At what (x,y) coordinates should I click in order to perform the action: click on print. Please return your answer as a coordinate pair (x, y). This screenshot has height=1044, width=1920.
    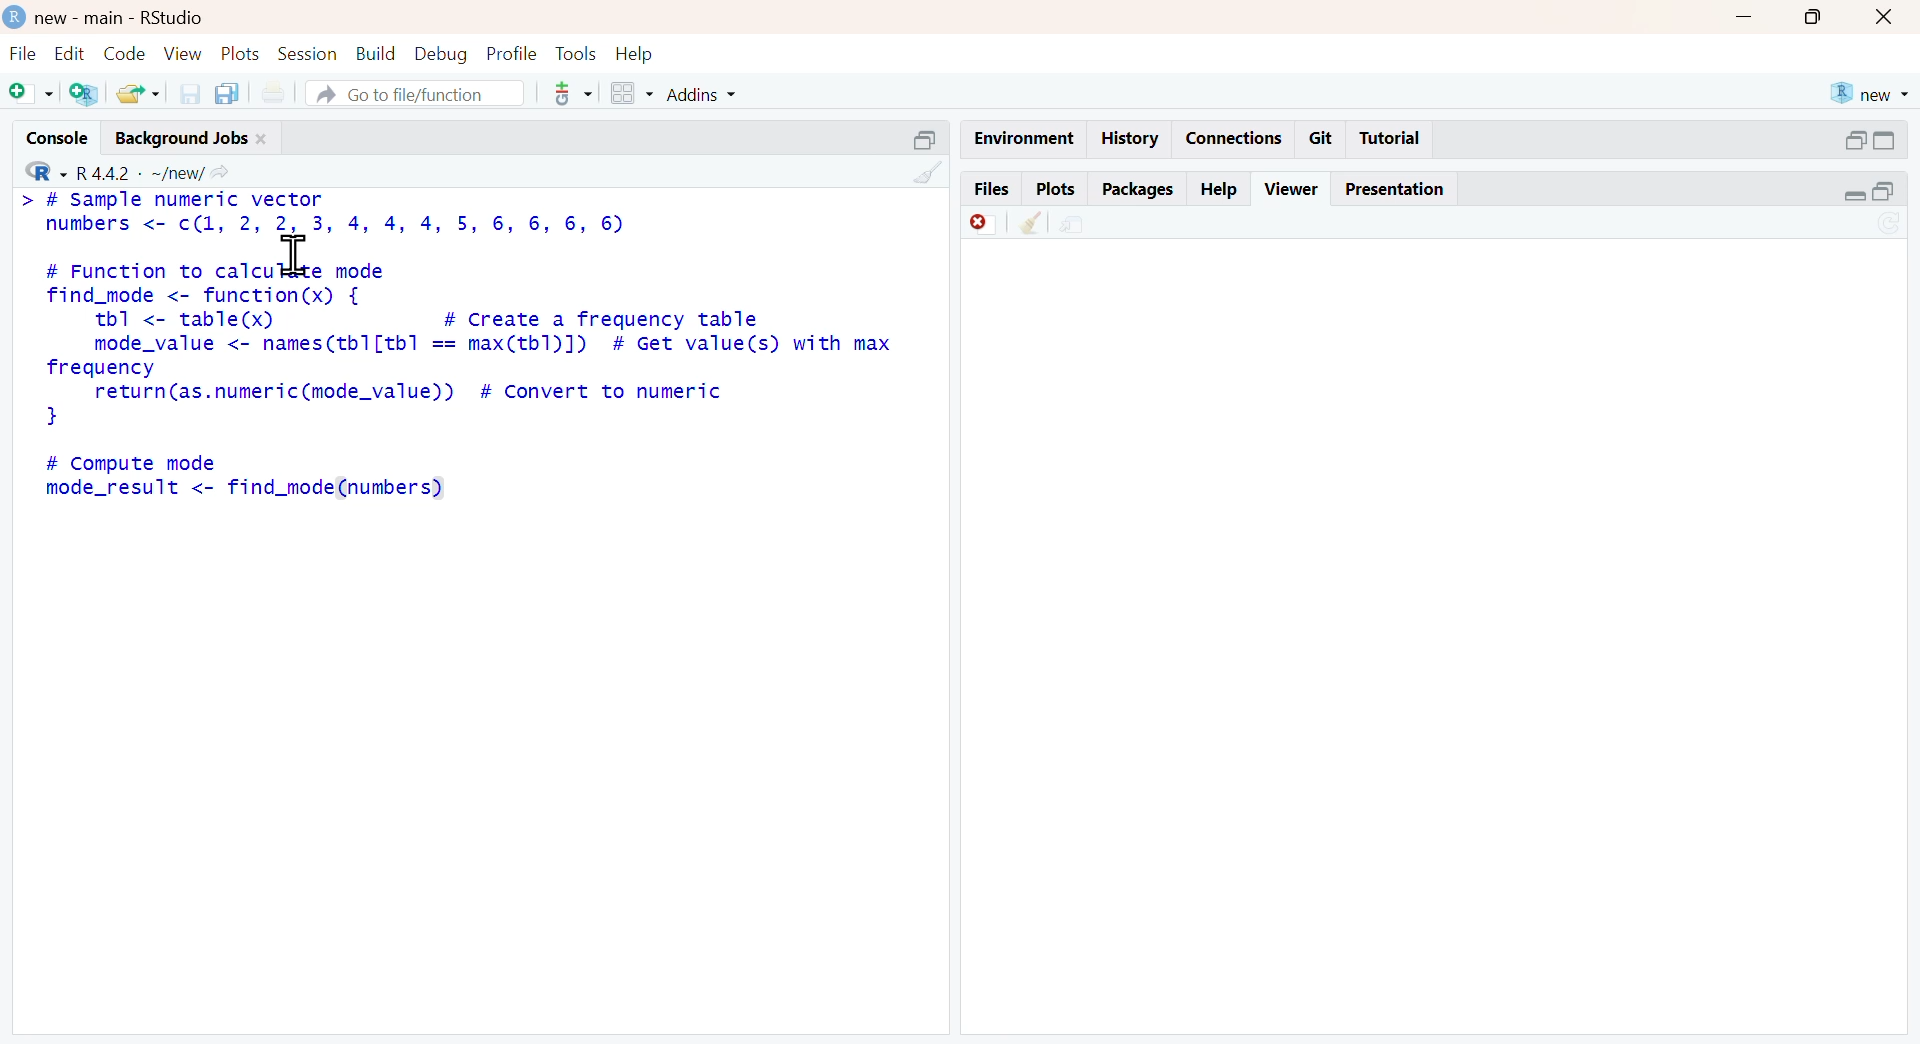
    Looking at the image, I should click on (274, 94).